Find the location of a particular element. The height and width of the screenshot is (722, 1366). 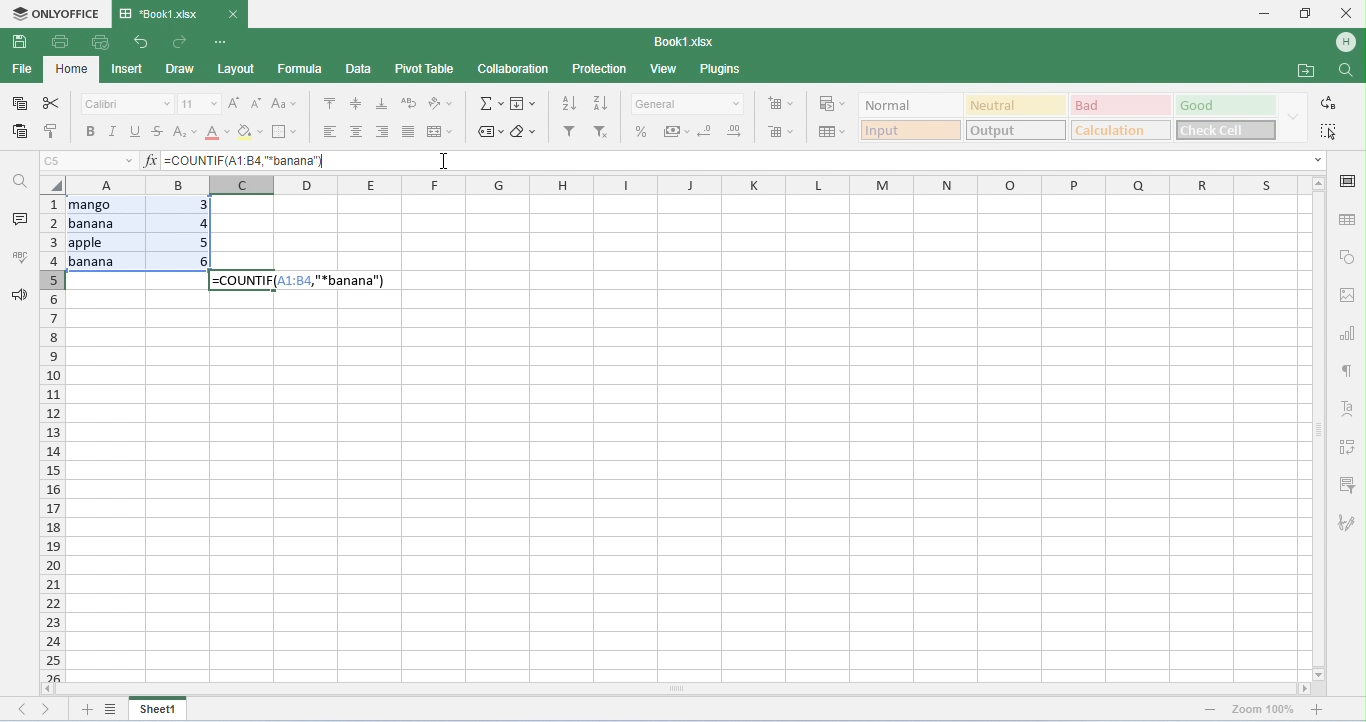

selected cell number is located at coordinates (90, 160).